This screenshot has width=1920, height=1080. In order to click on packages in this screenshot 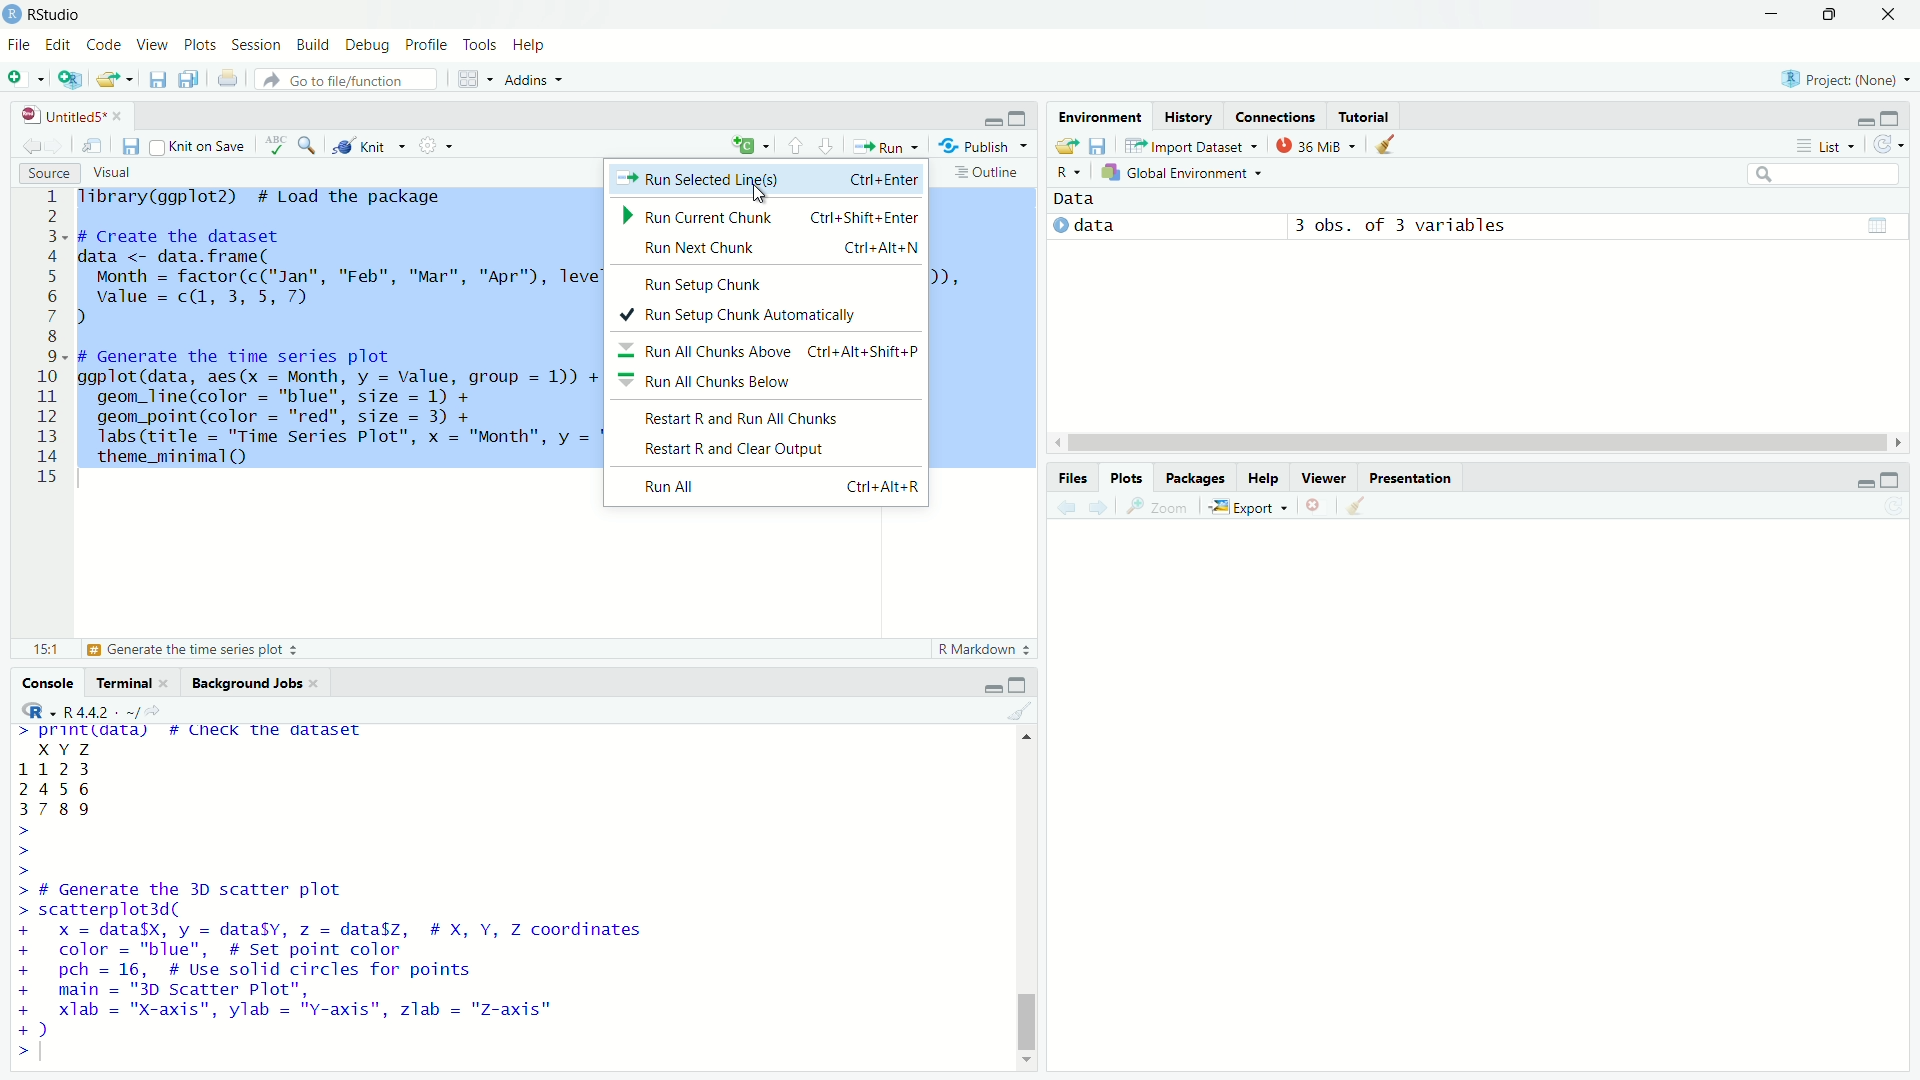, I will do `click(1197, 479)`.